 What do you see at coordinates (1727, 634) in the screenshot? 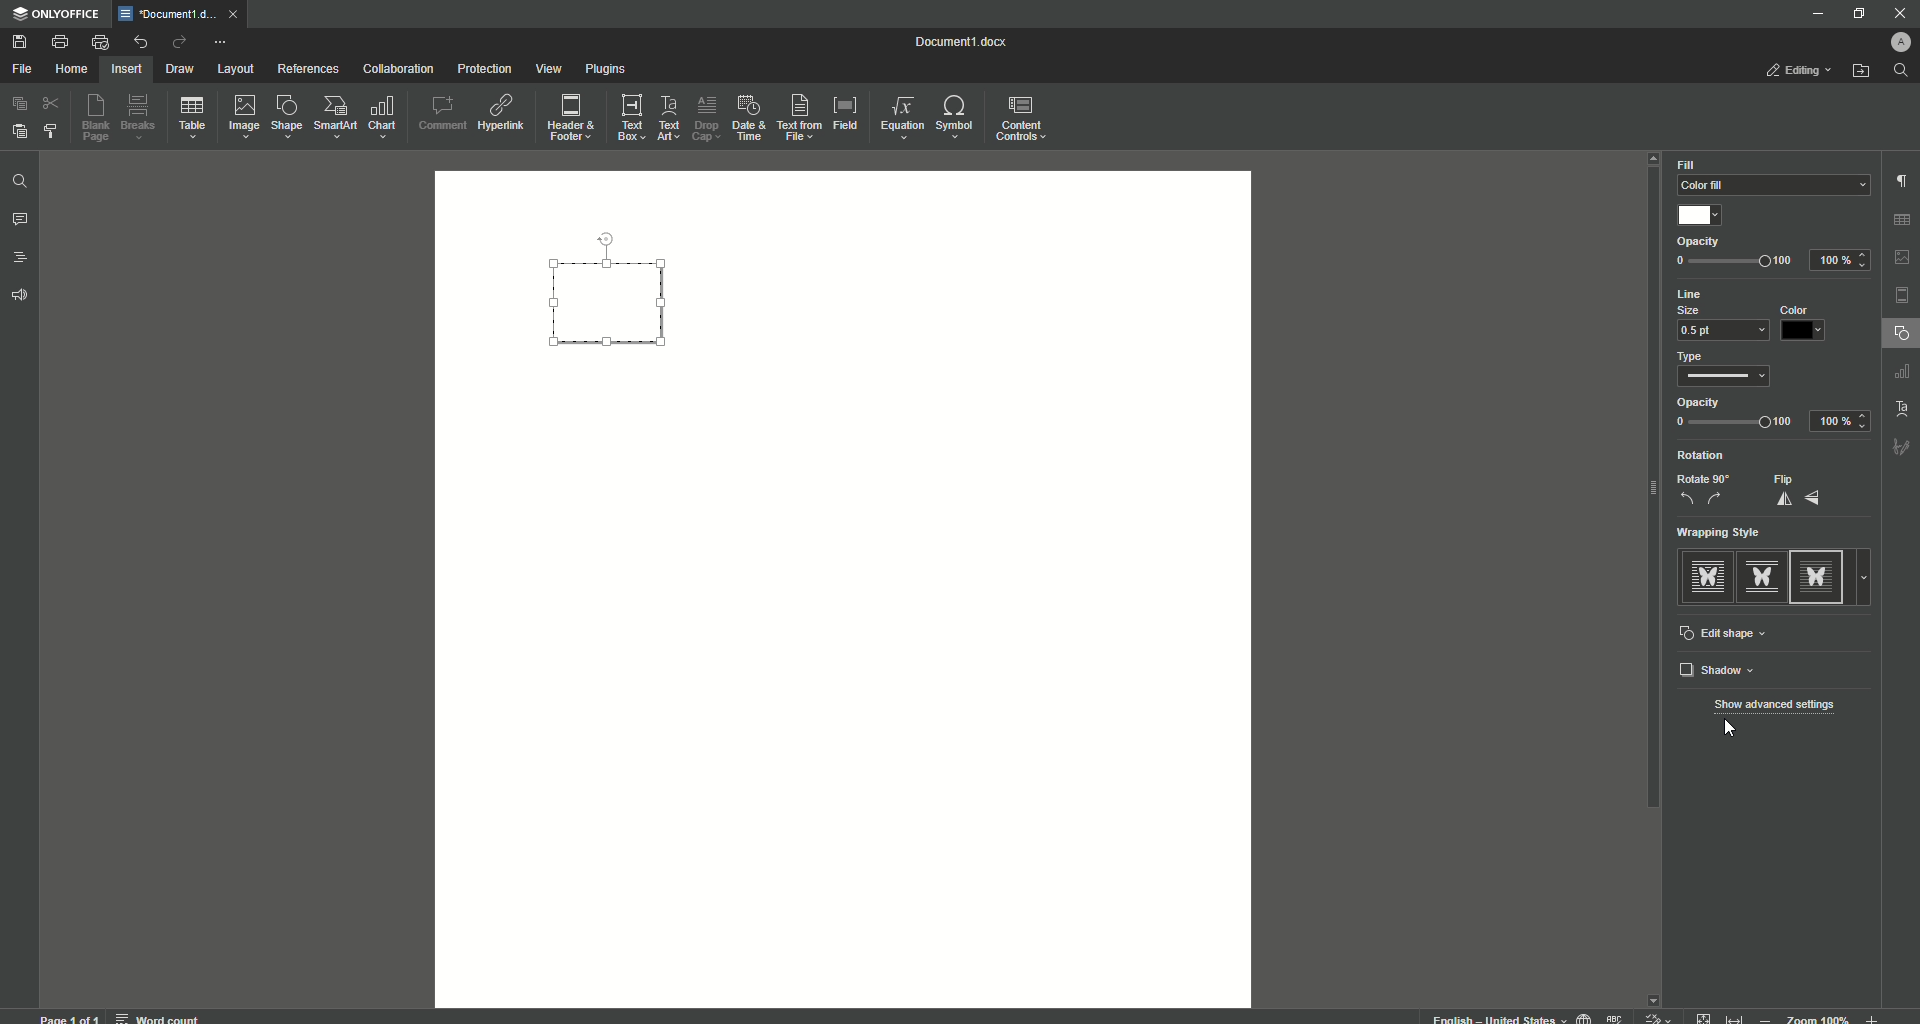
I see `Edit Shape` at bounding box center [1727, 634].